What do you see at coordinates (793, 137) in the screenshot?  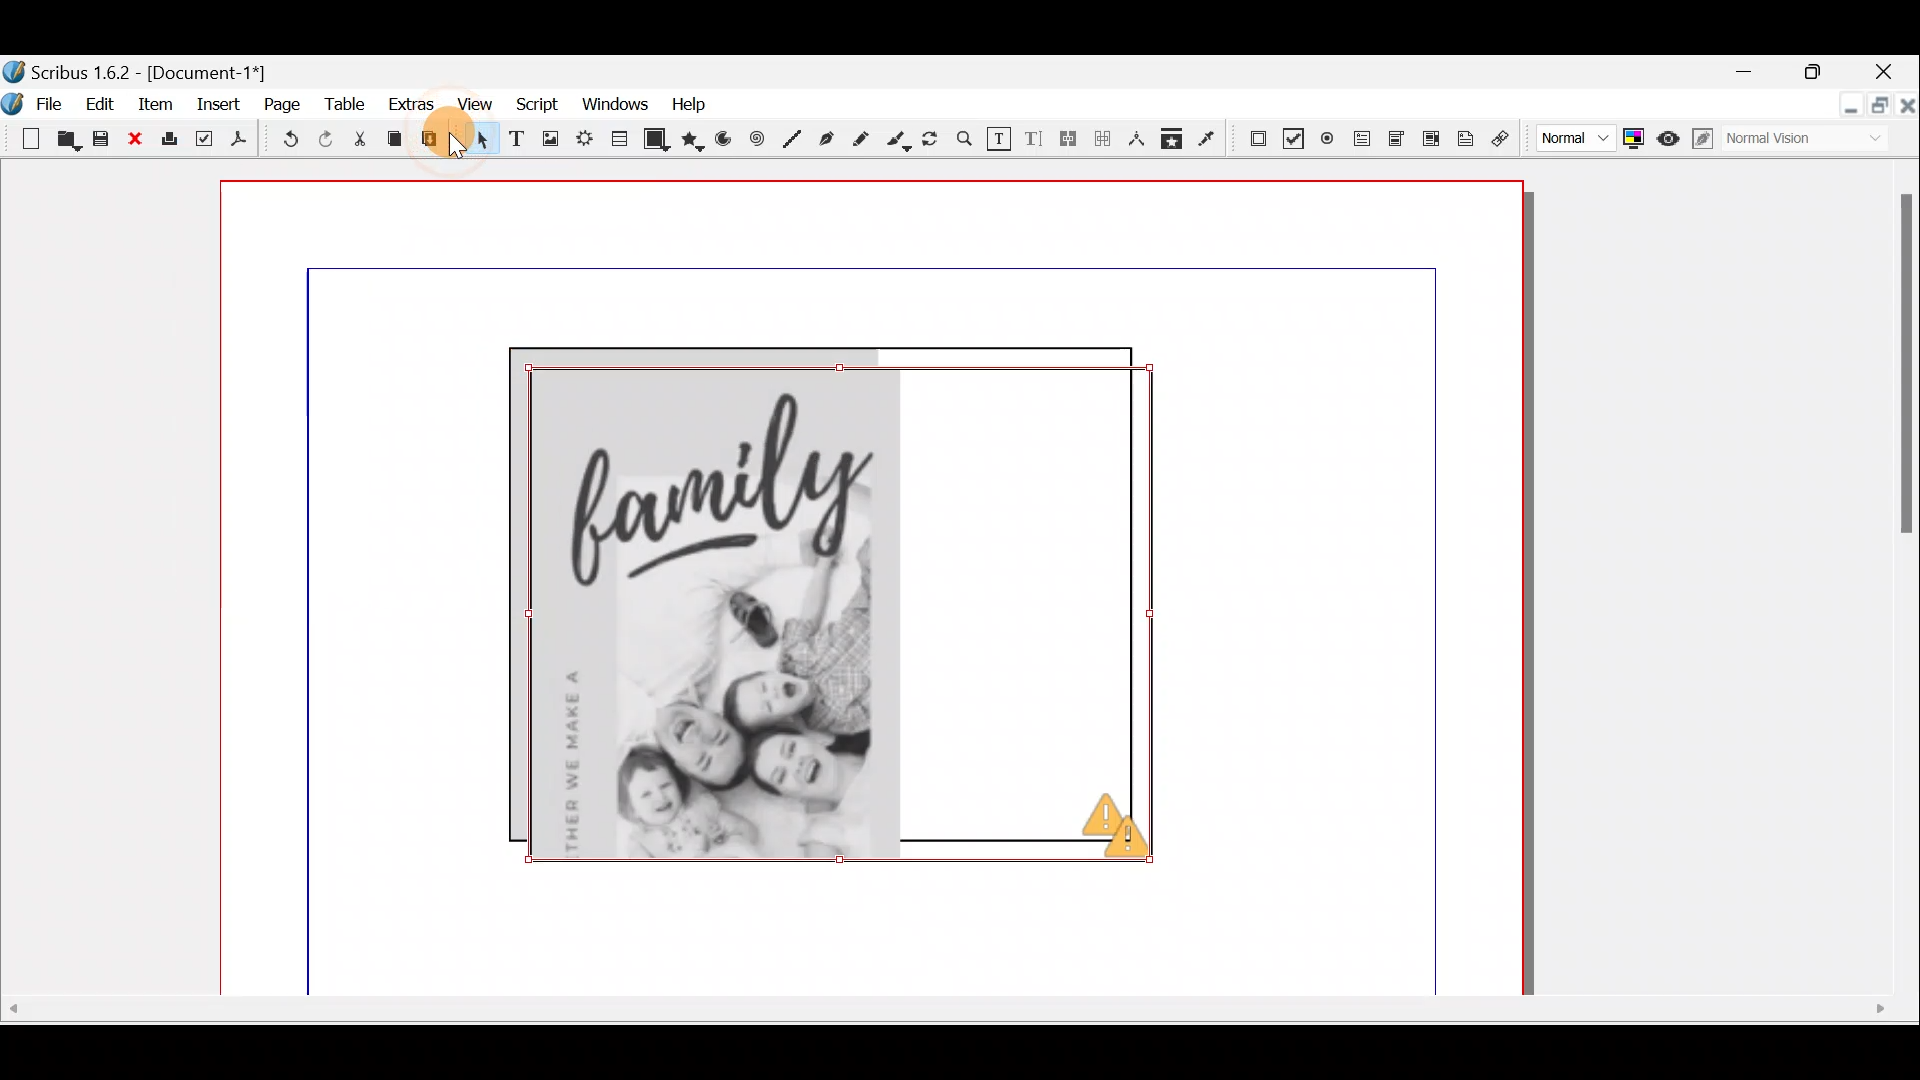 I see `Line` at bounding box center [793, 137].